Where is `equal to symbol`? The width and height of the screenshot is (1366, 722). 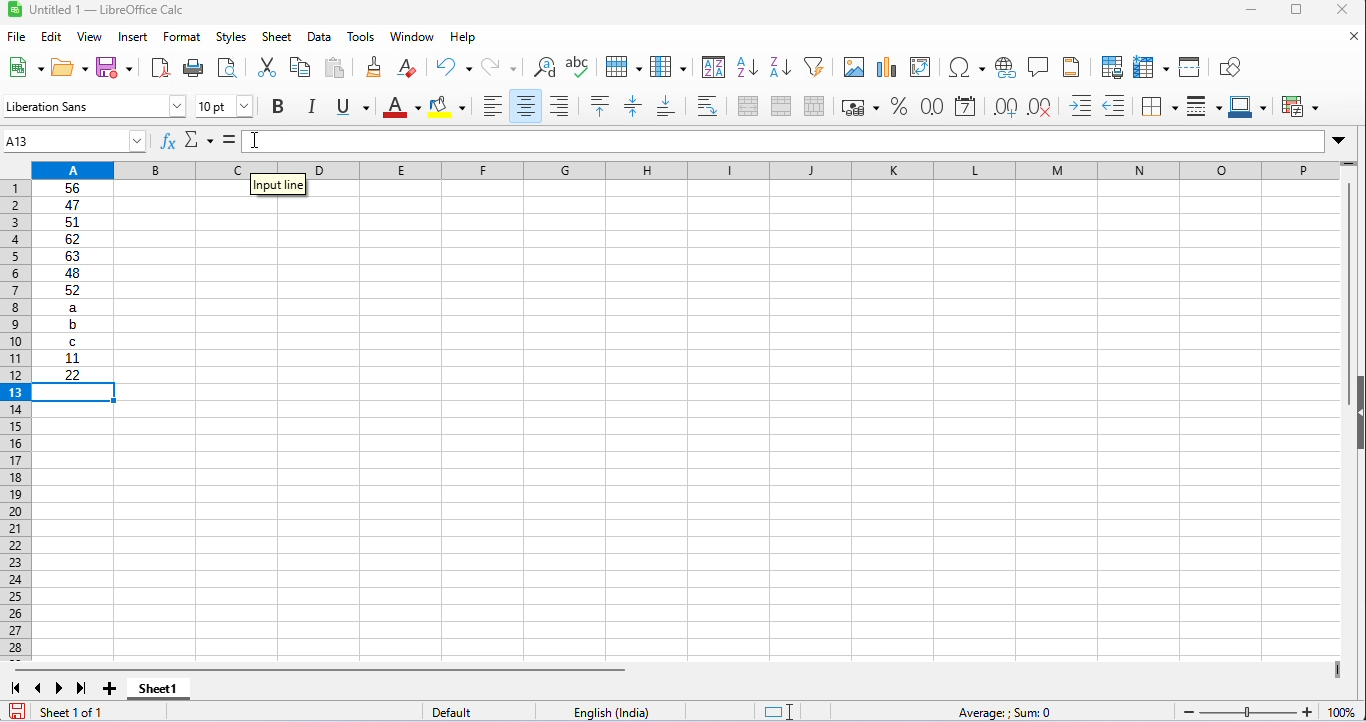
equal to symbol is located at coordinates (230, 141).